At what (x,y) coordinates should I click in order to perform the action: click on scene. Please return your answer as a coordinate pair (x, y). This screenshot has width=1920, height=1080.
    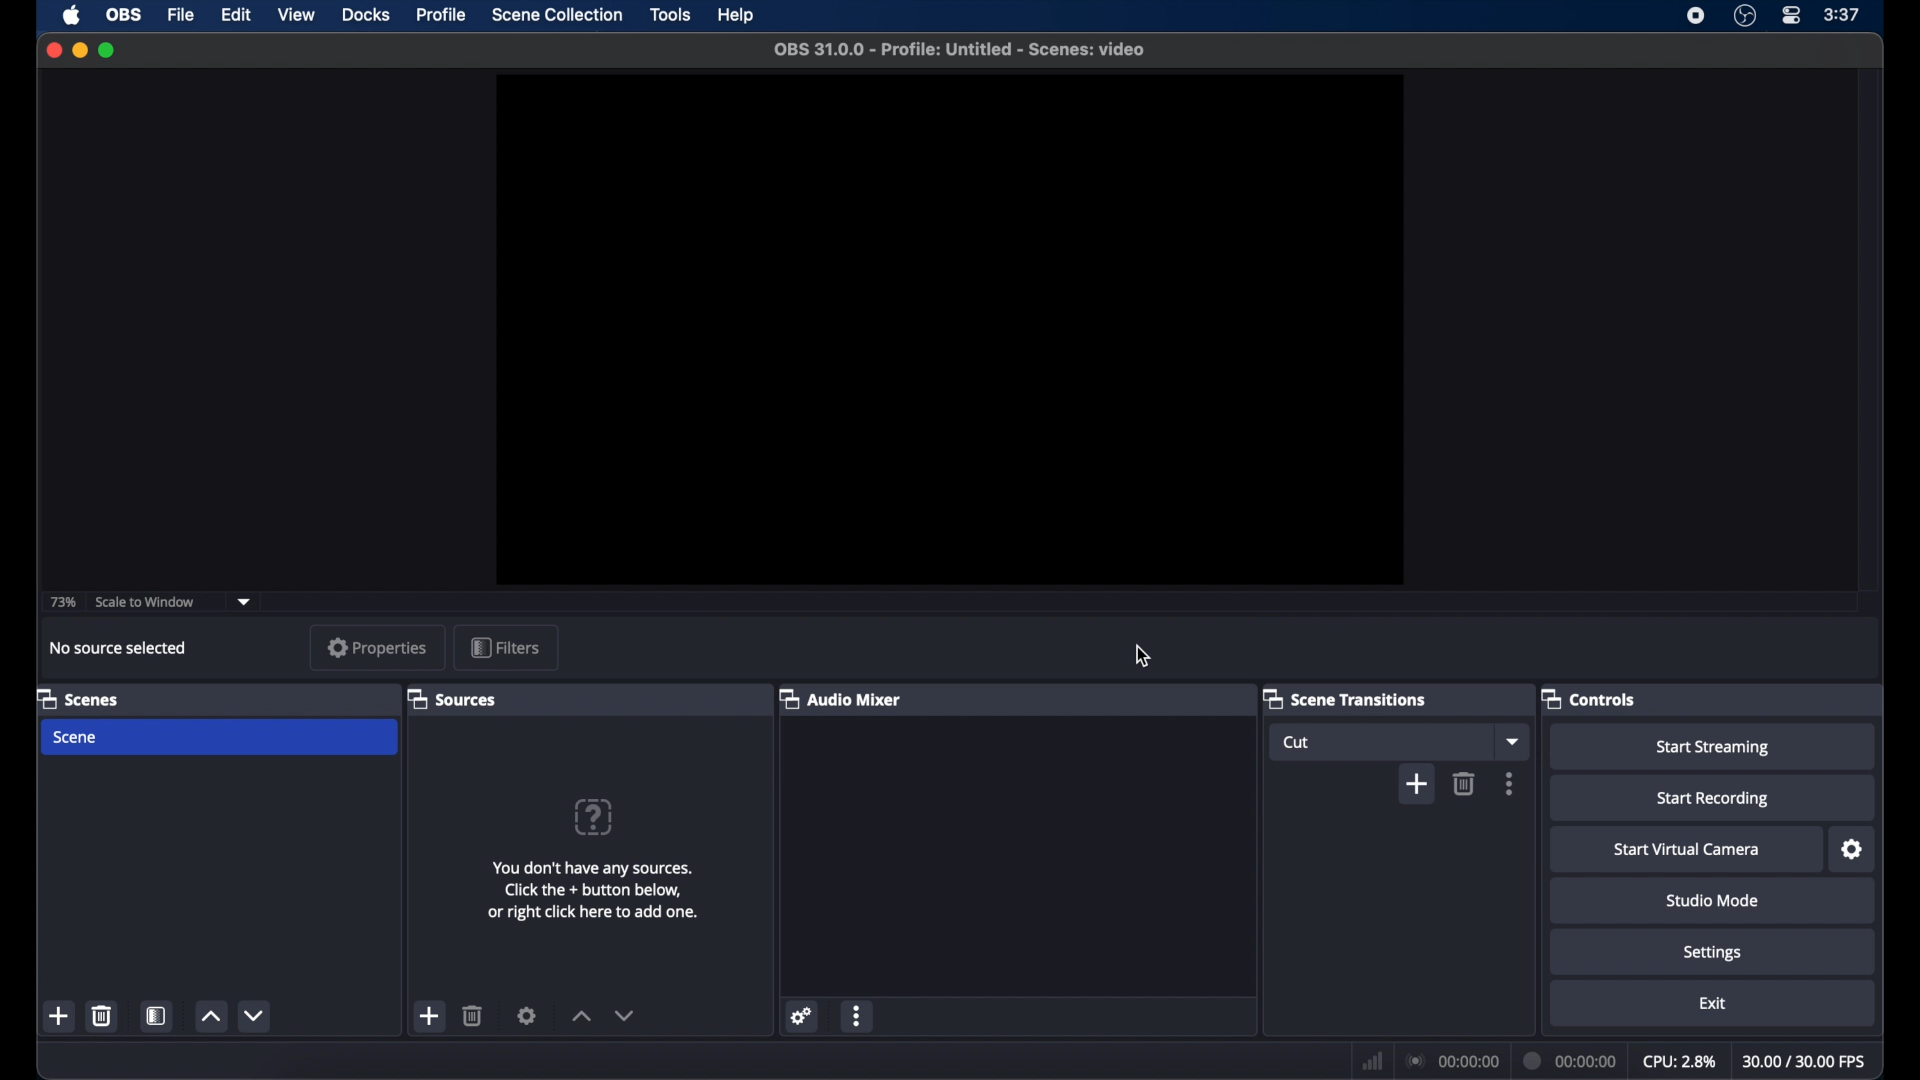
    Looking at the image, I should click on (76, 738).